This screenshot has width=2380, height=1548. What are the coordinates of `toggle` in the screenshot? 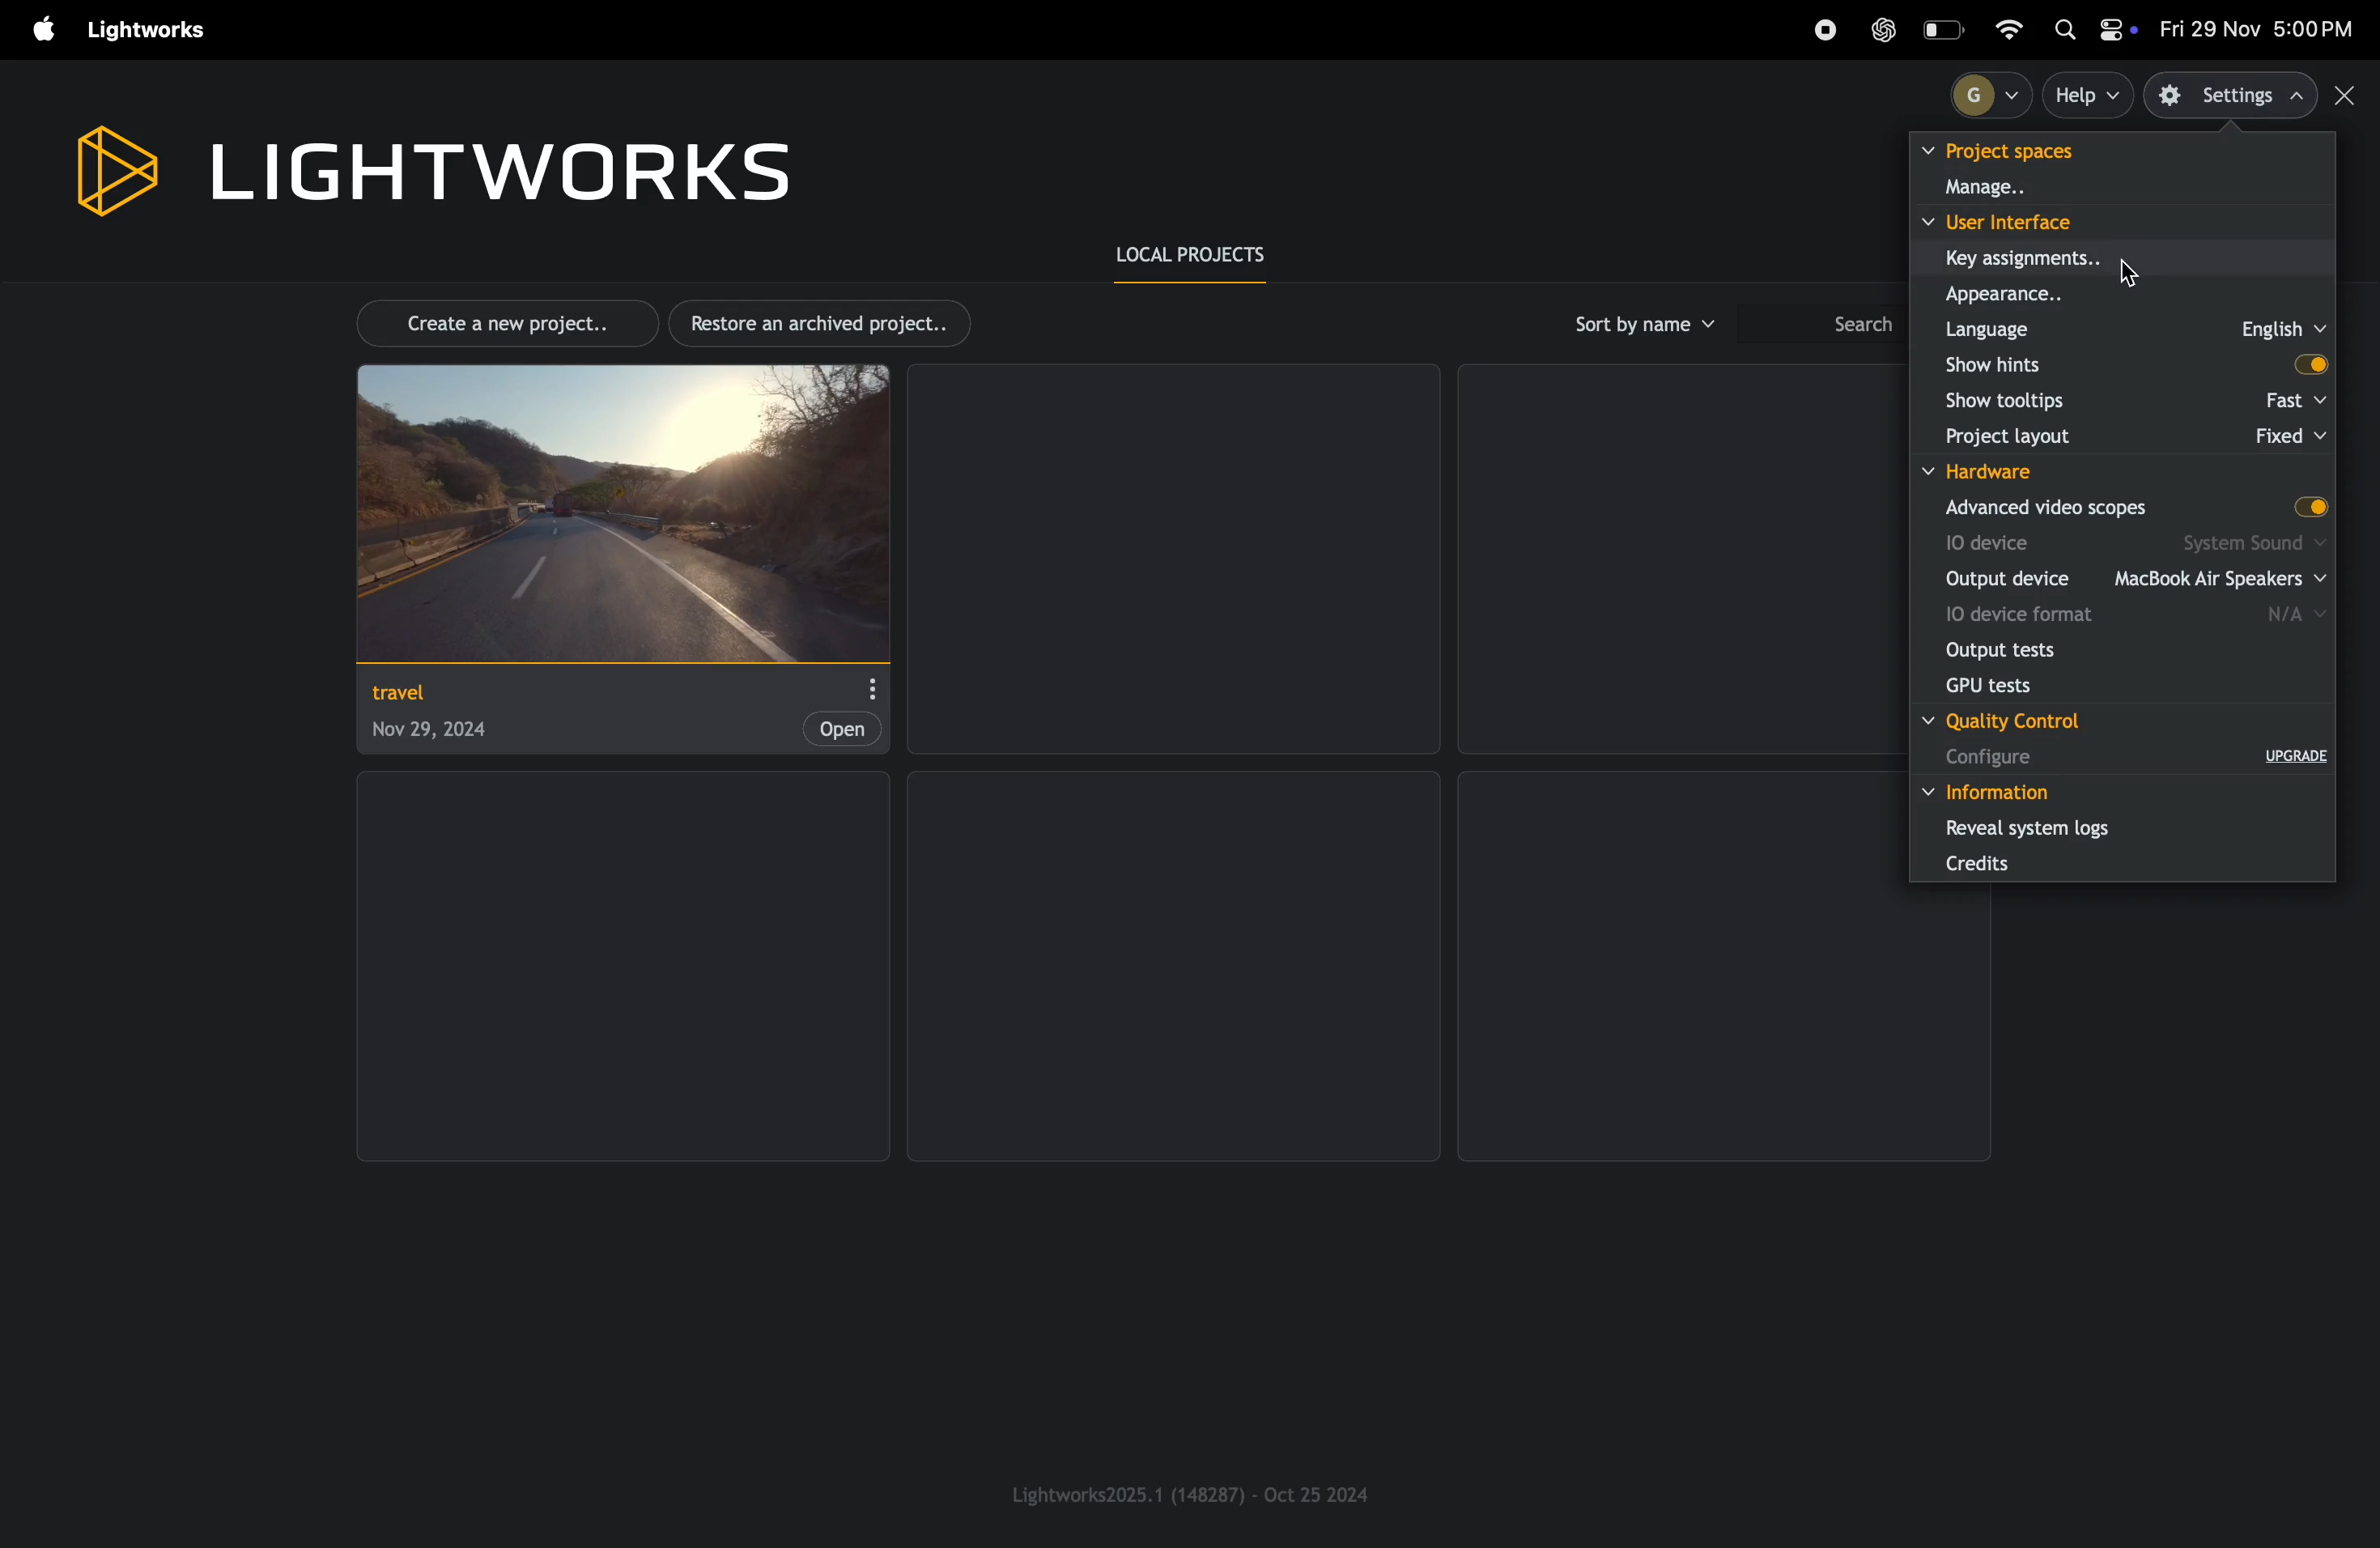 It's located at (2312, 505).